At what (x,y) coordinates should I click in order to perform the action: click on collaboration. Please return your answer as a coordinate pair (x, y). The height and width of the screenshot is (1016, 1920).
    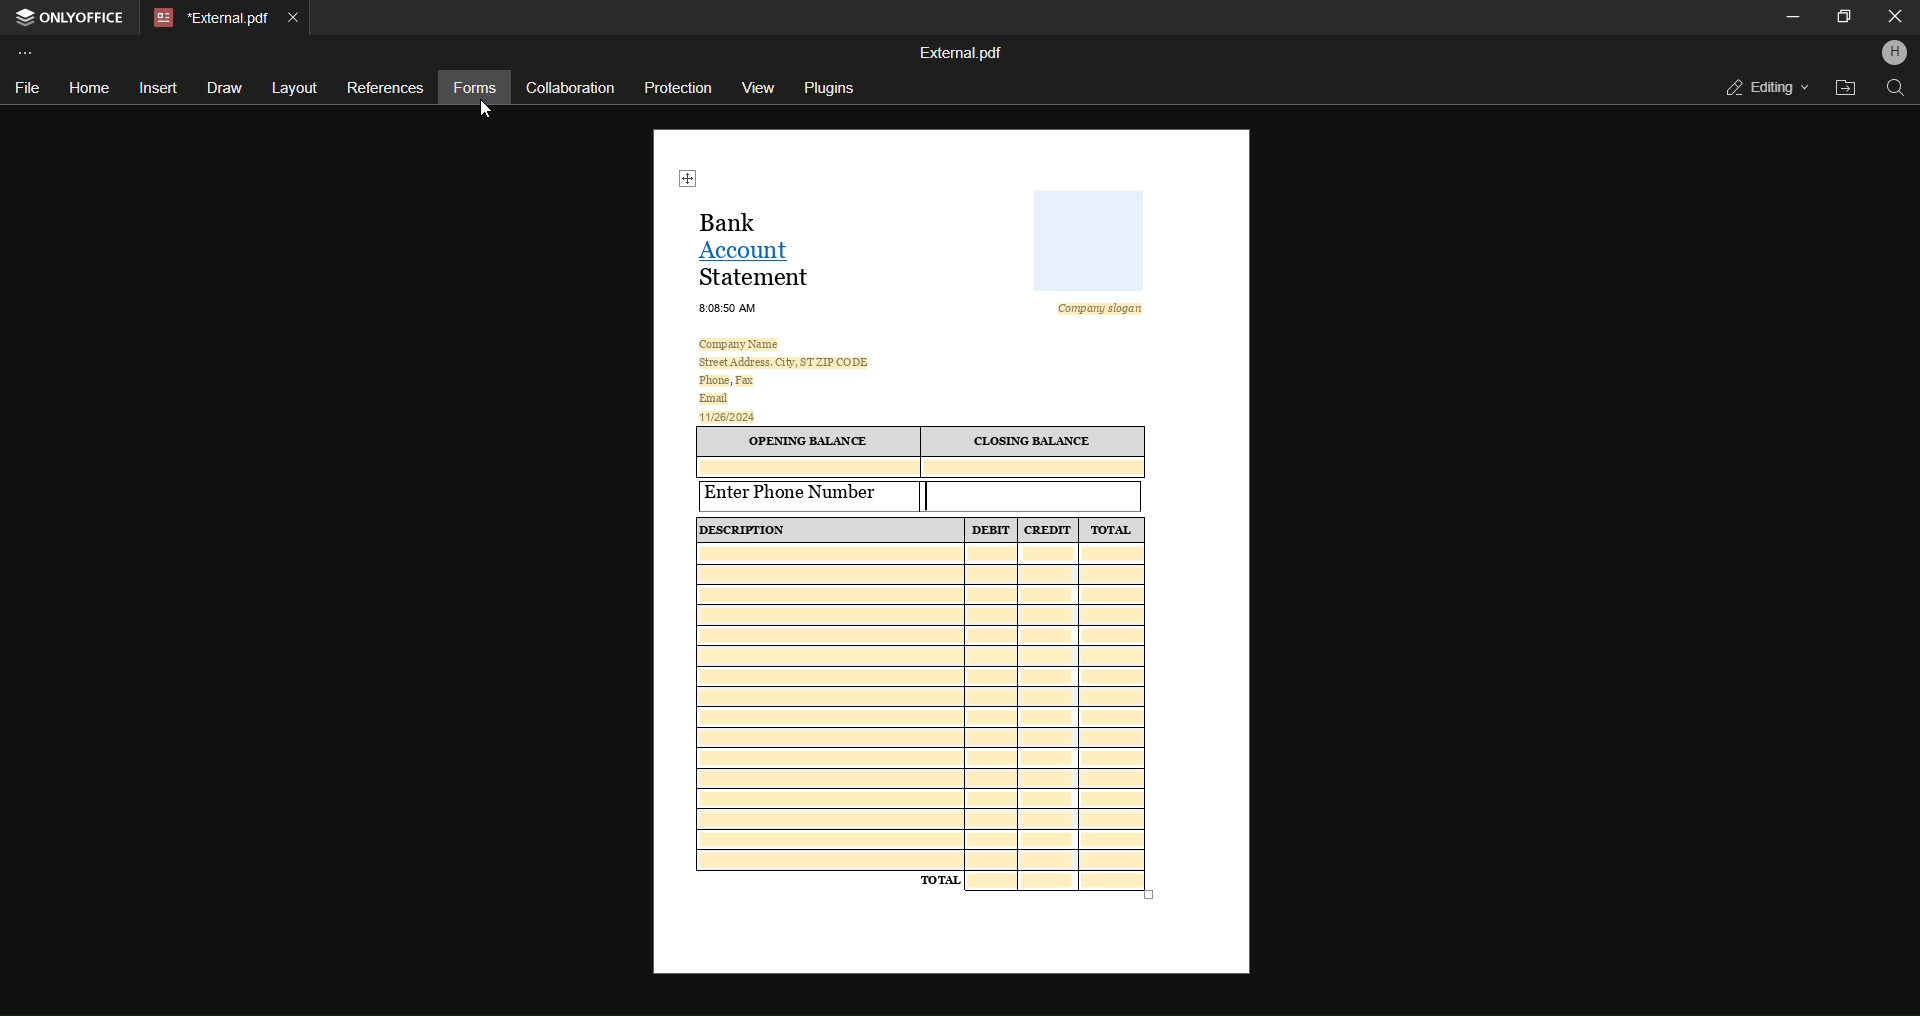
    Looking at the image, I should click on (572, 85).